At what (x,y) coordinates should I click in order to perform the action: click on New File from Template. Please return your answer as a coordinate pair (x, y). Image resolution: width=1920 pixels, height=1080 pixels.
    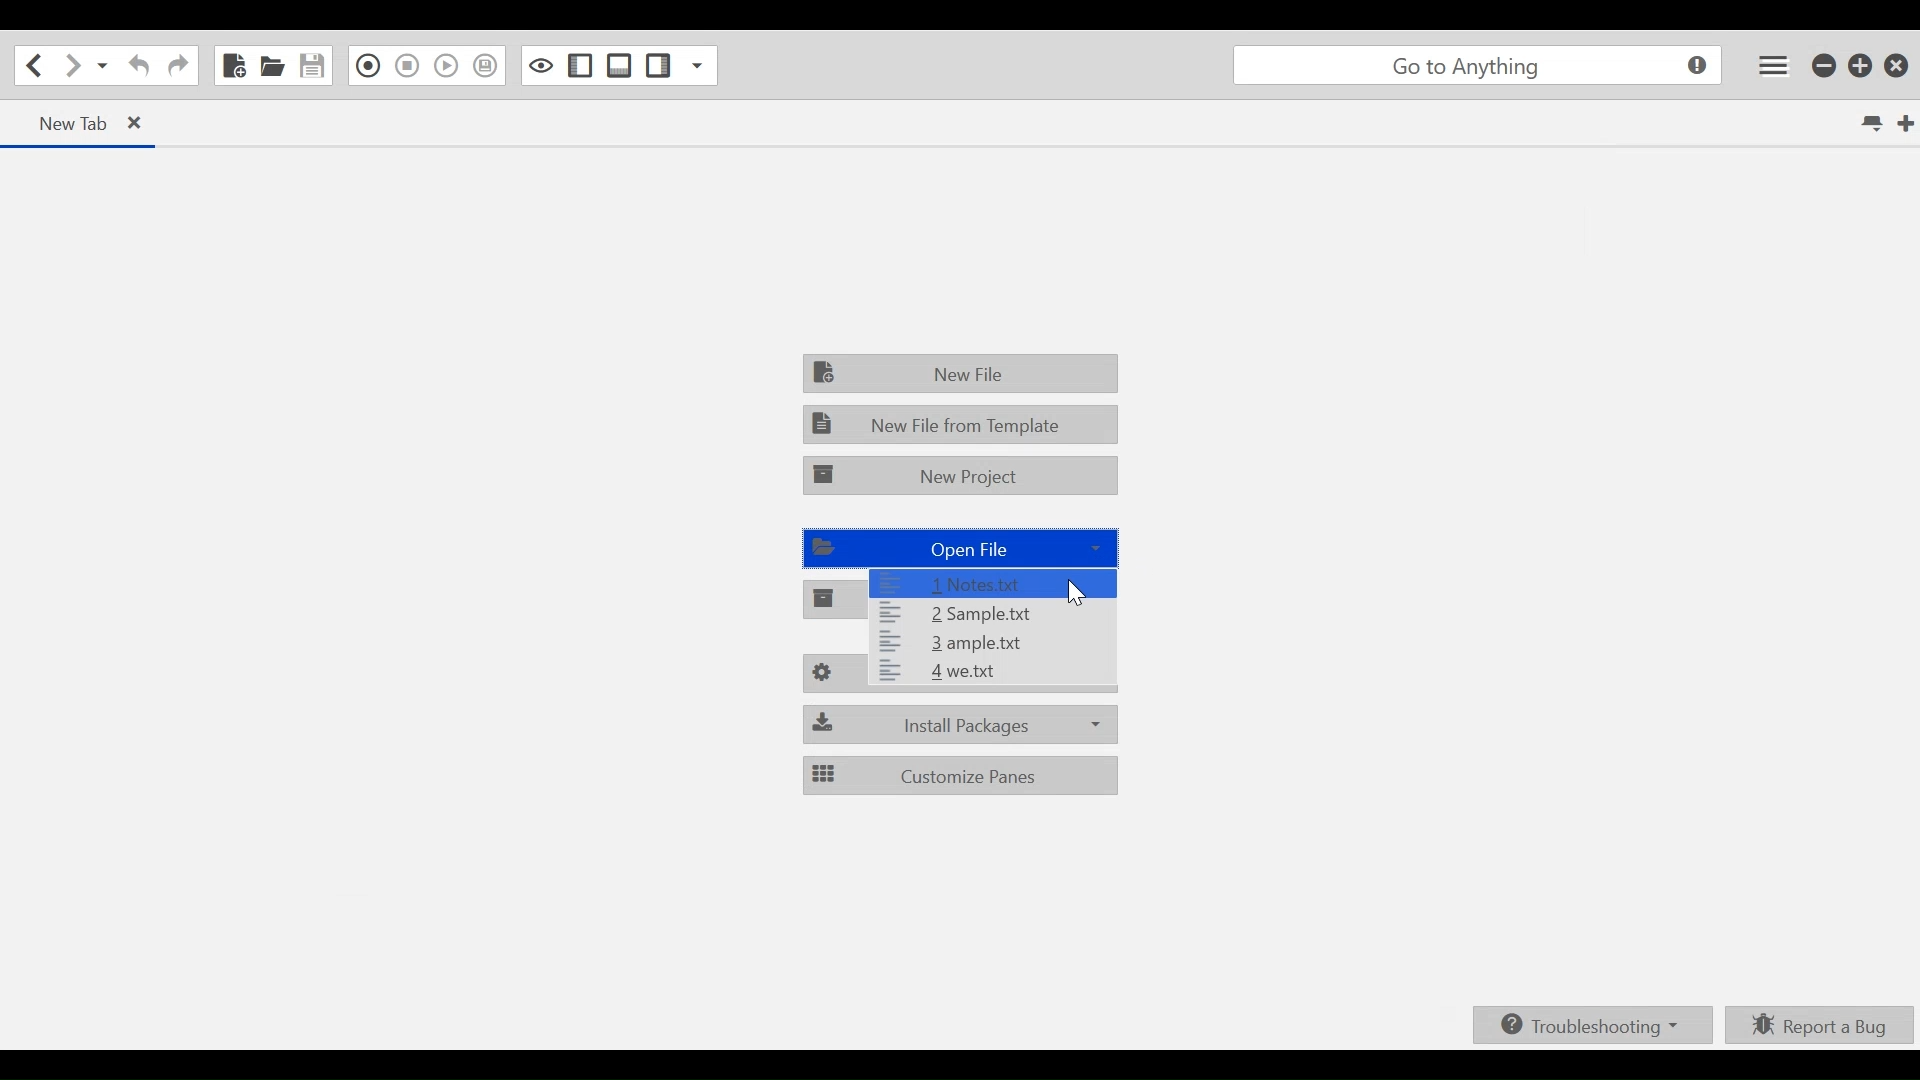
    Looking at the image, I should click on (961, 423).